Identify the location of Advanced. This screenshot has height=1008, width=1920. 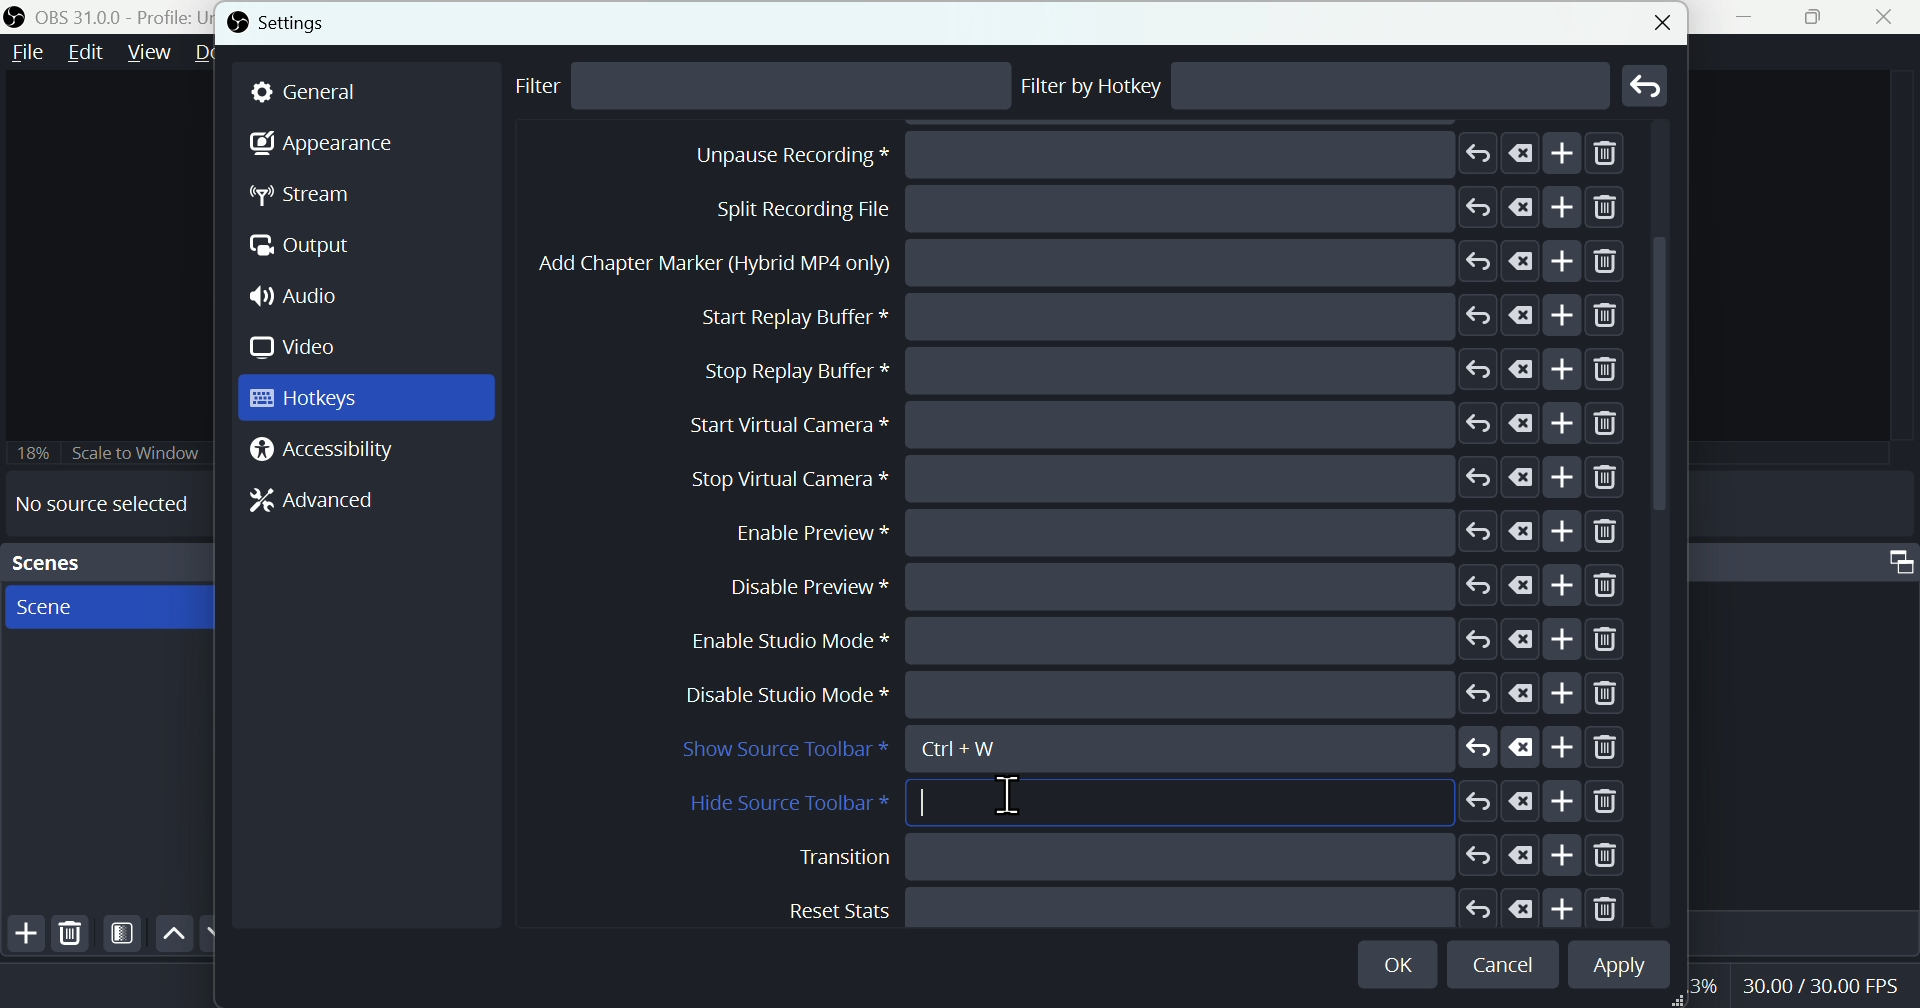
(304, 505).